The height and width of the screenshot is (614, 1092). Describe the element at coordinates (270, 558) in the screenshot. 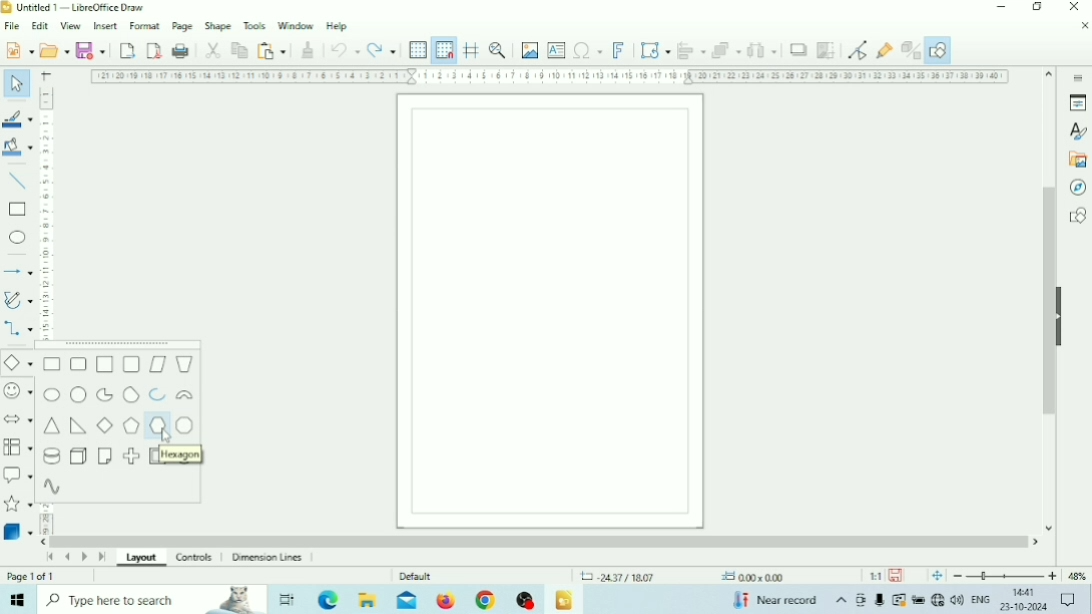

I see `Dimension Lines` at that location.